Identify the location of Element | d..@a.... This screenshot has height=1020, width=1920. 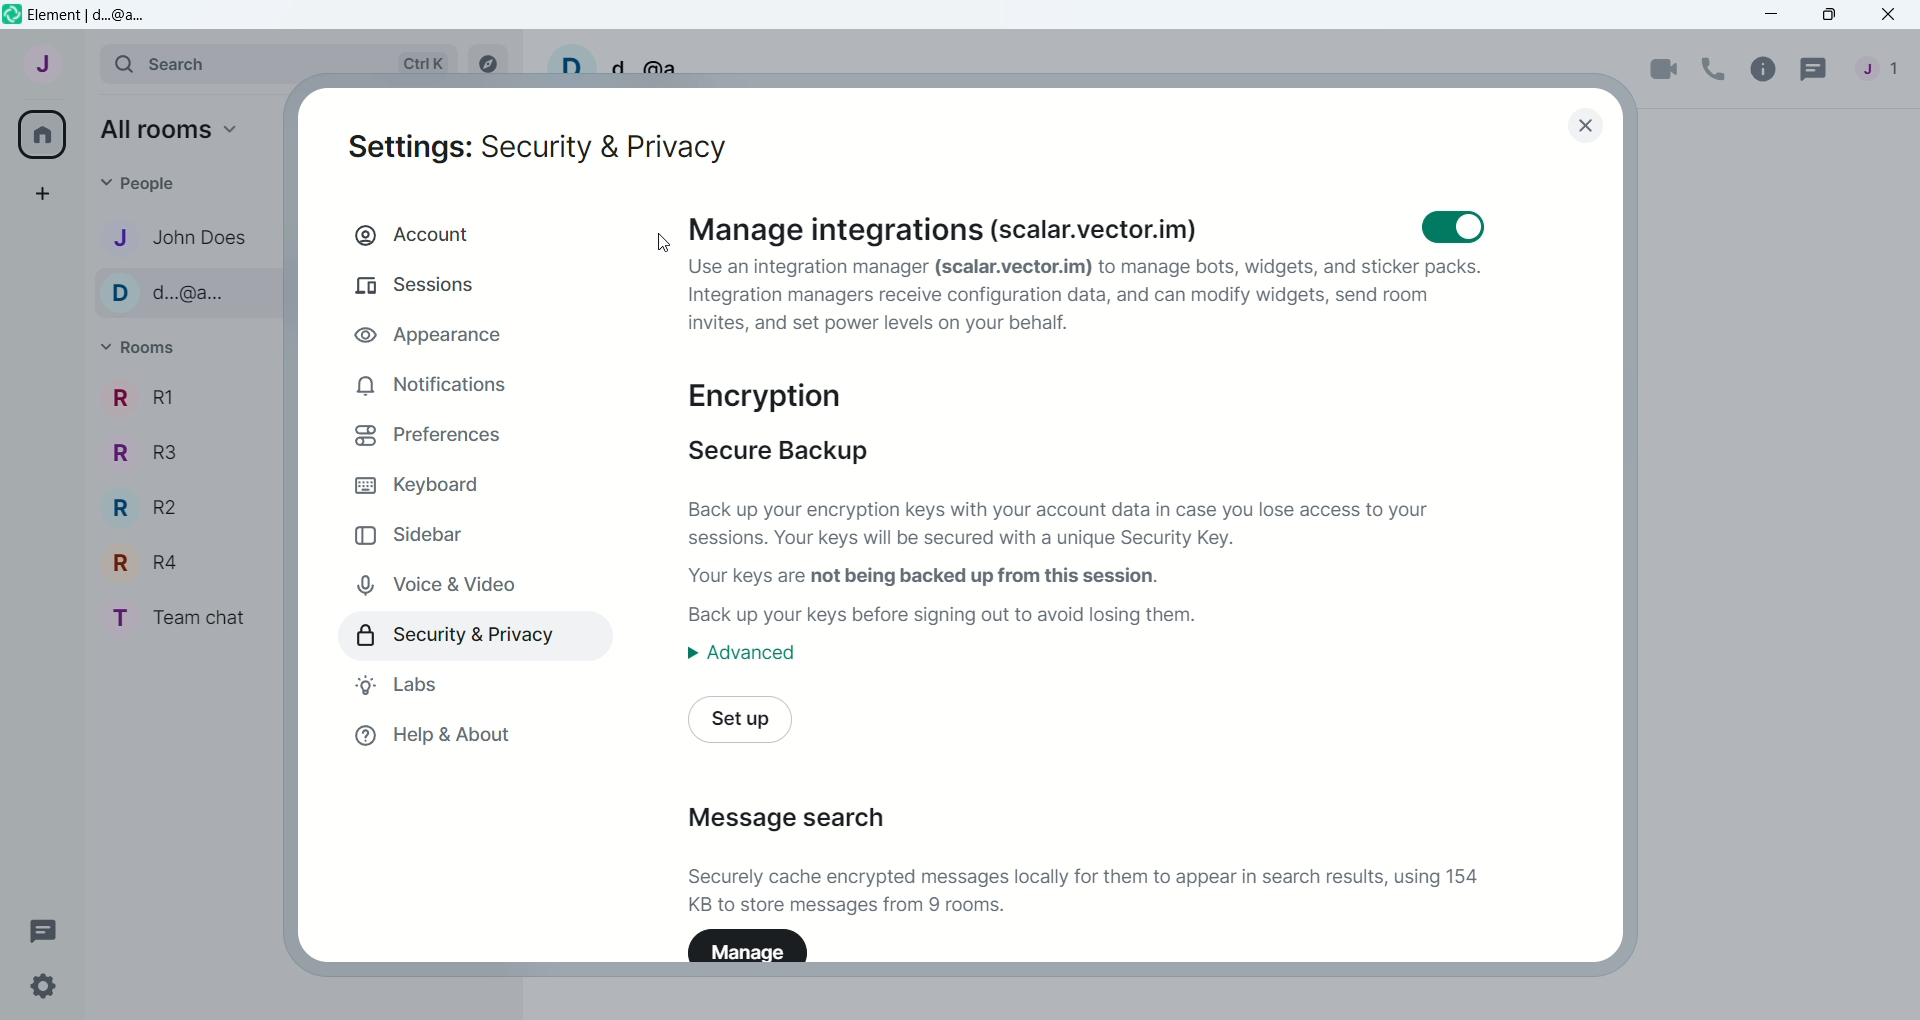
(93, 16).